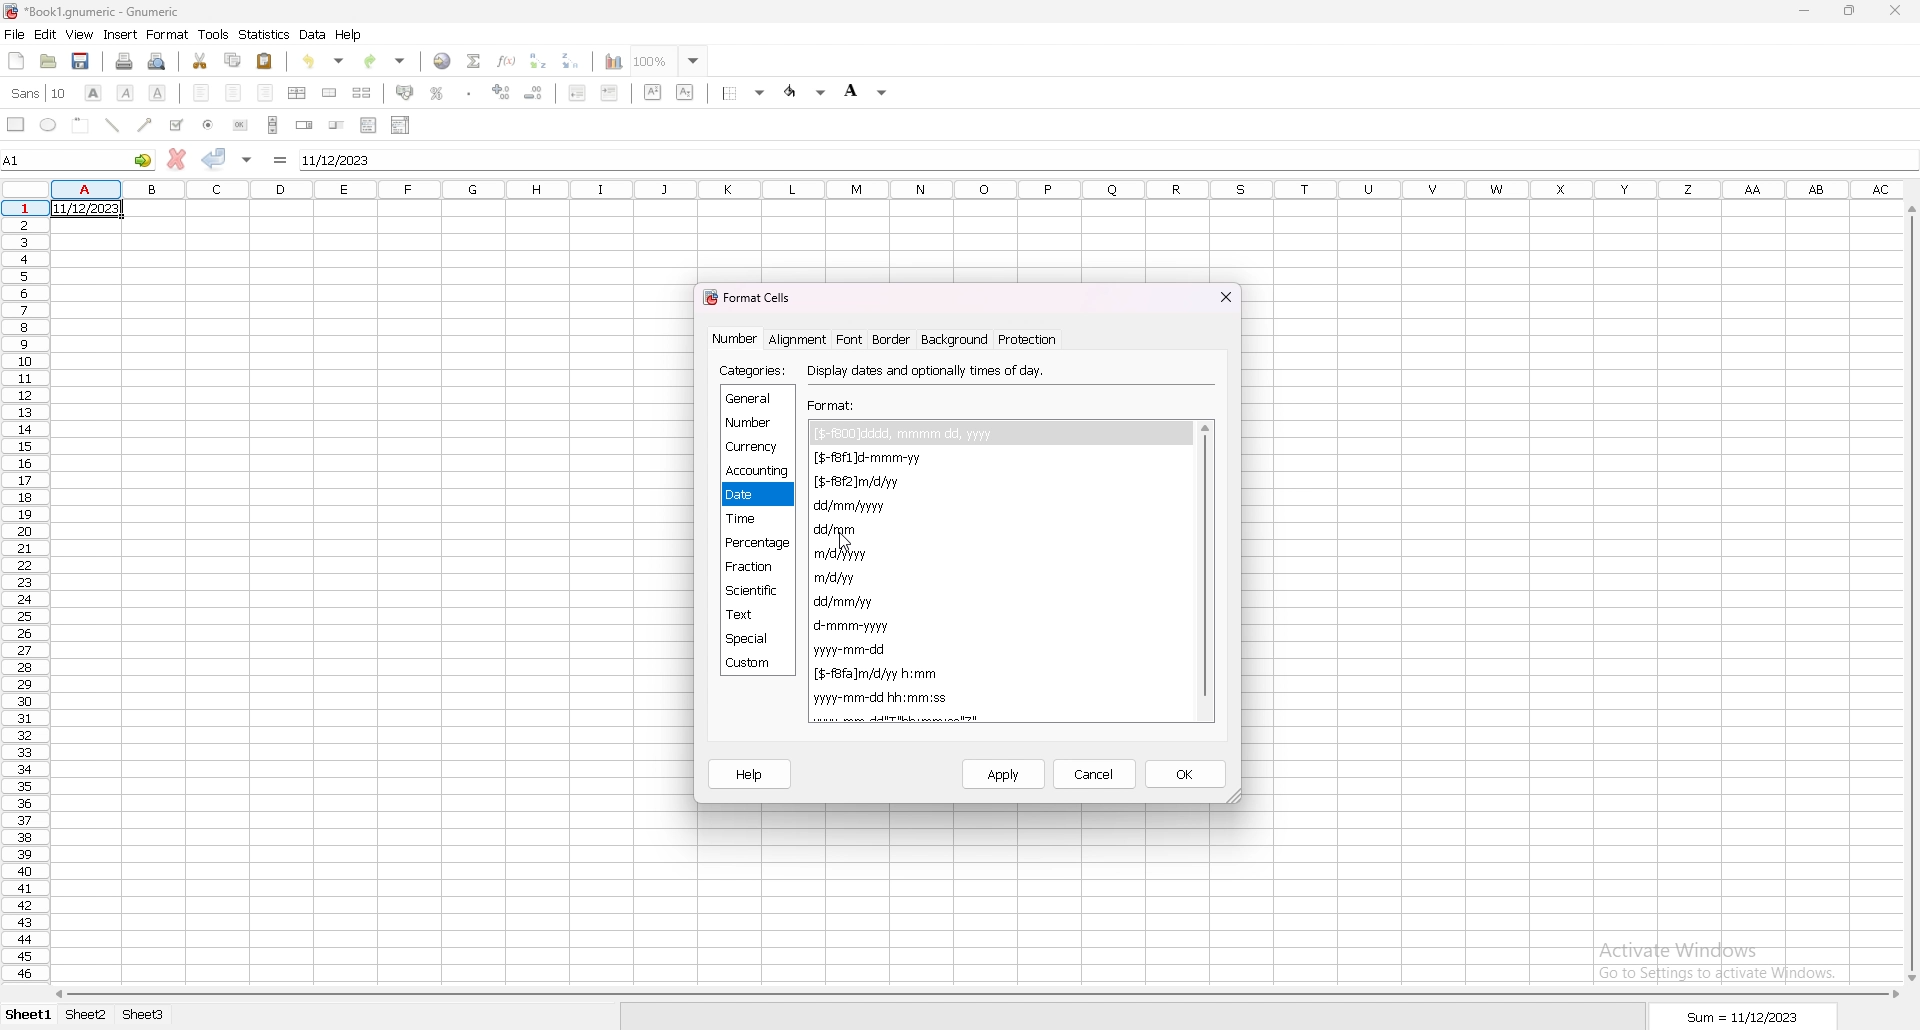  What do you see at coordinates (280, 160) in the screenshot?
I see `formula` at bounding box center [280, 160].